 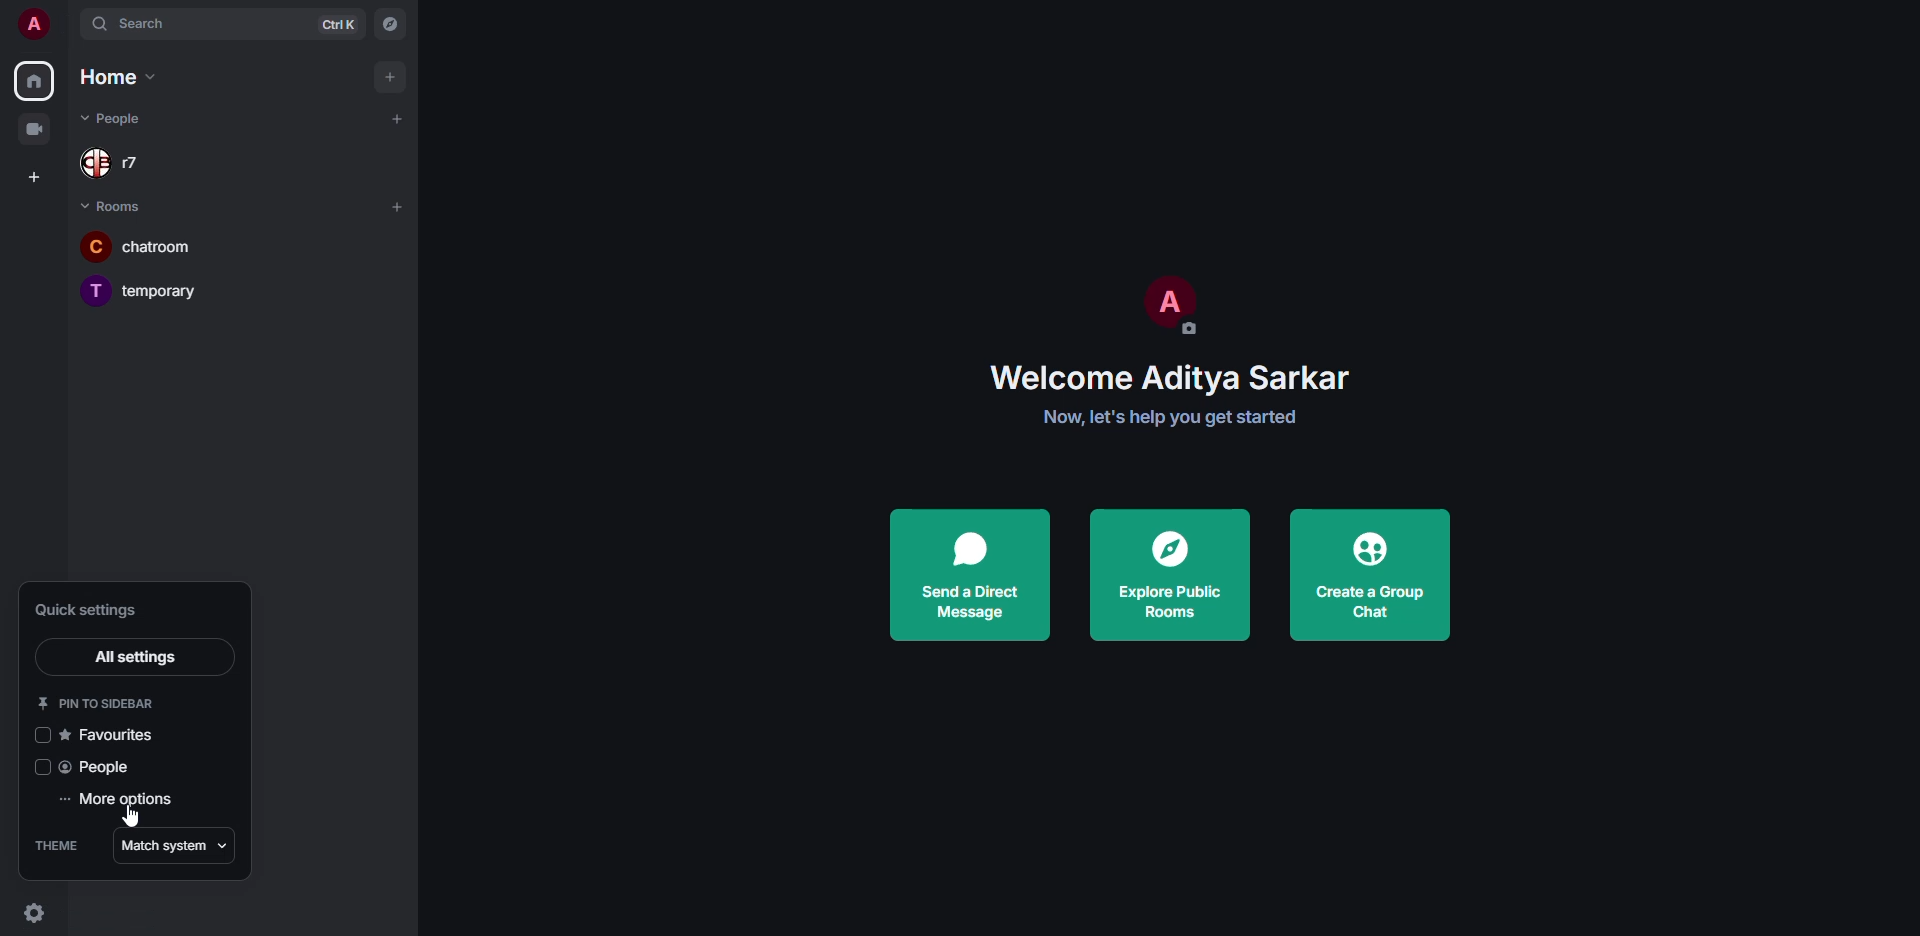 I want to click on explore public rooms, so click(x=1172, y=576).